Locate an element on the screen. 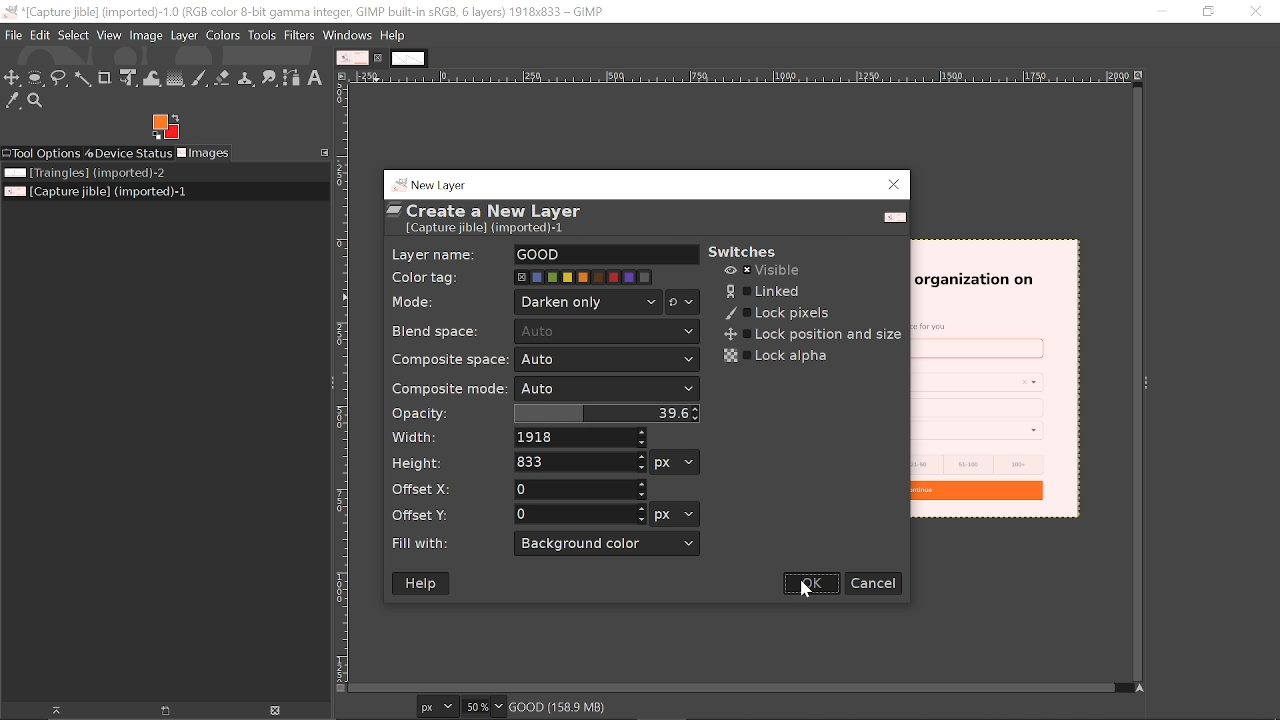 The height and width of the screenshot is (720, 1280). View is located at coordinates (109, 35).